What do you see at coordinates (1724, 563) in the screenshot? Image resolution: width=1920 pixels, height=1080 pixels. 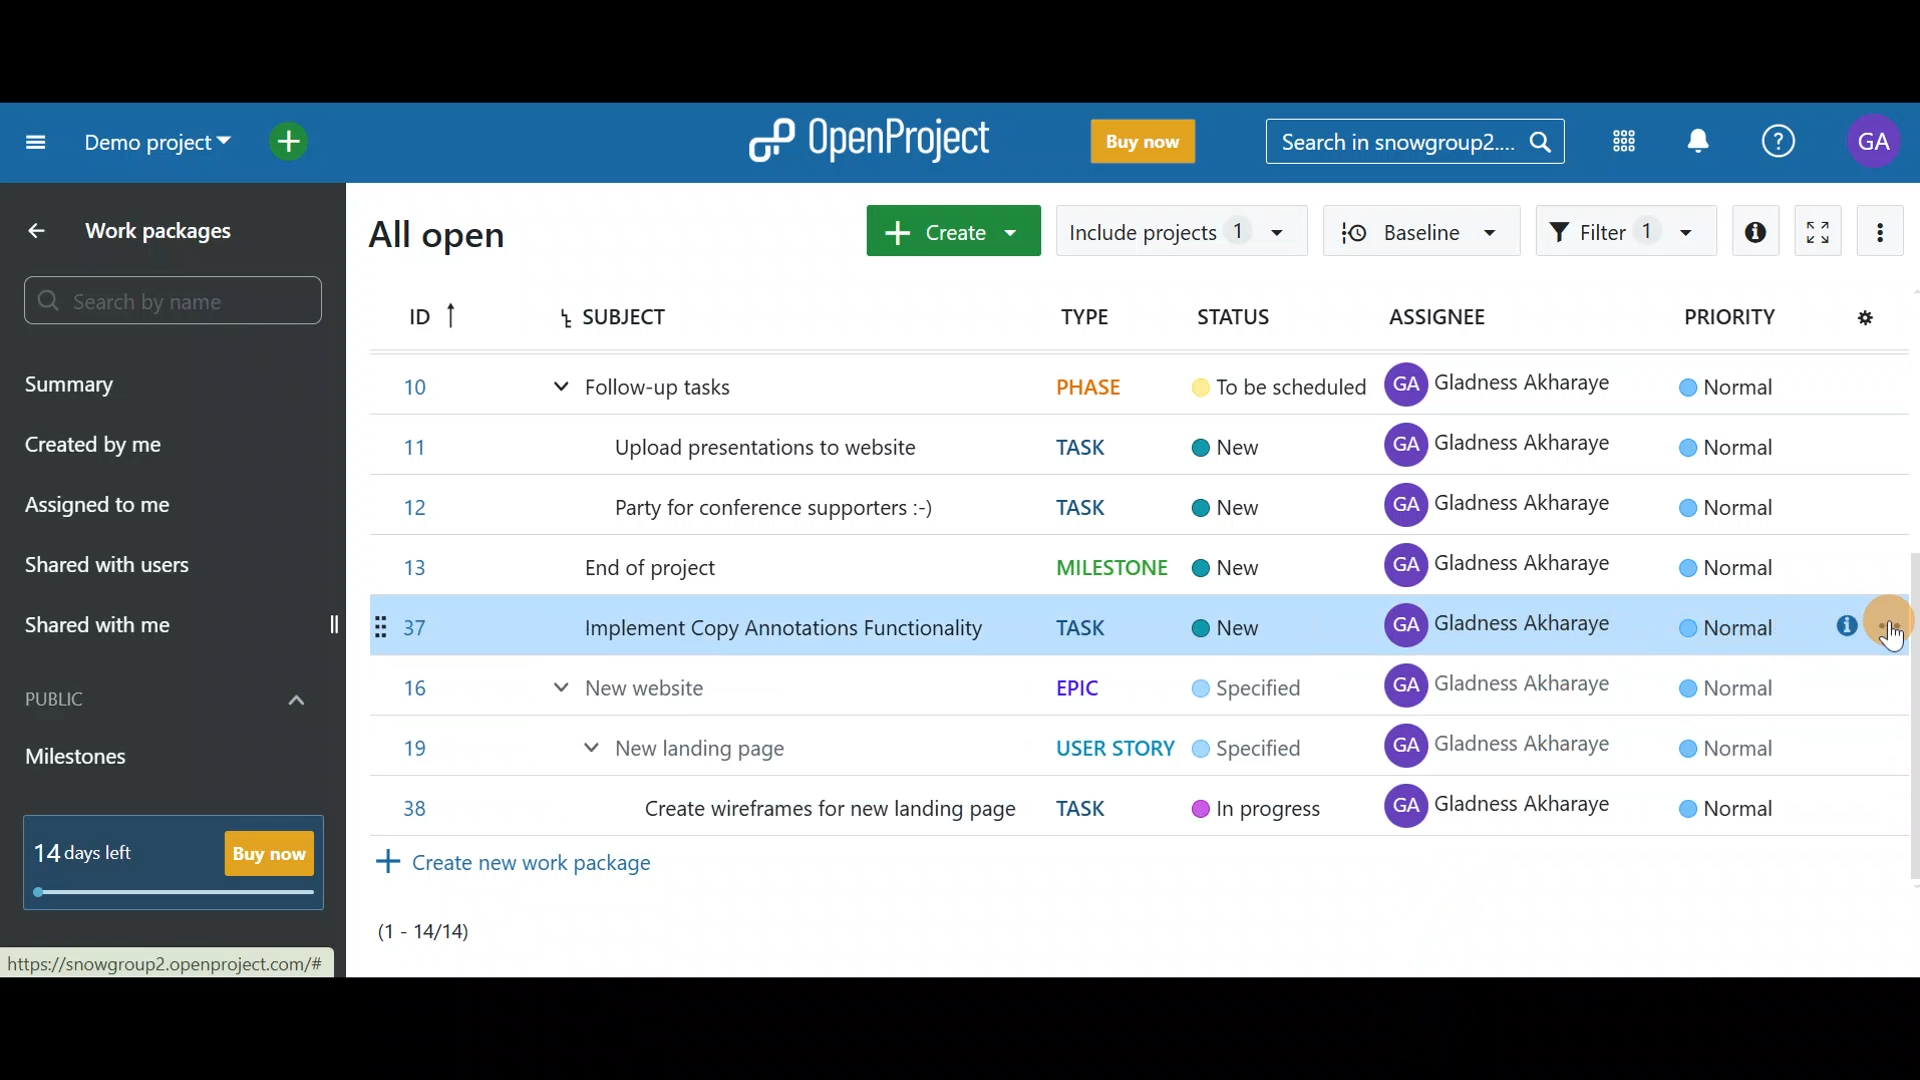 I see `© Normal` at bounding box center [1724, 563].